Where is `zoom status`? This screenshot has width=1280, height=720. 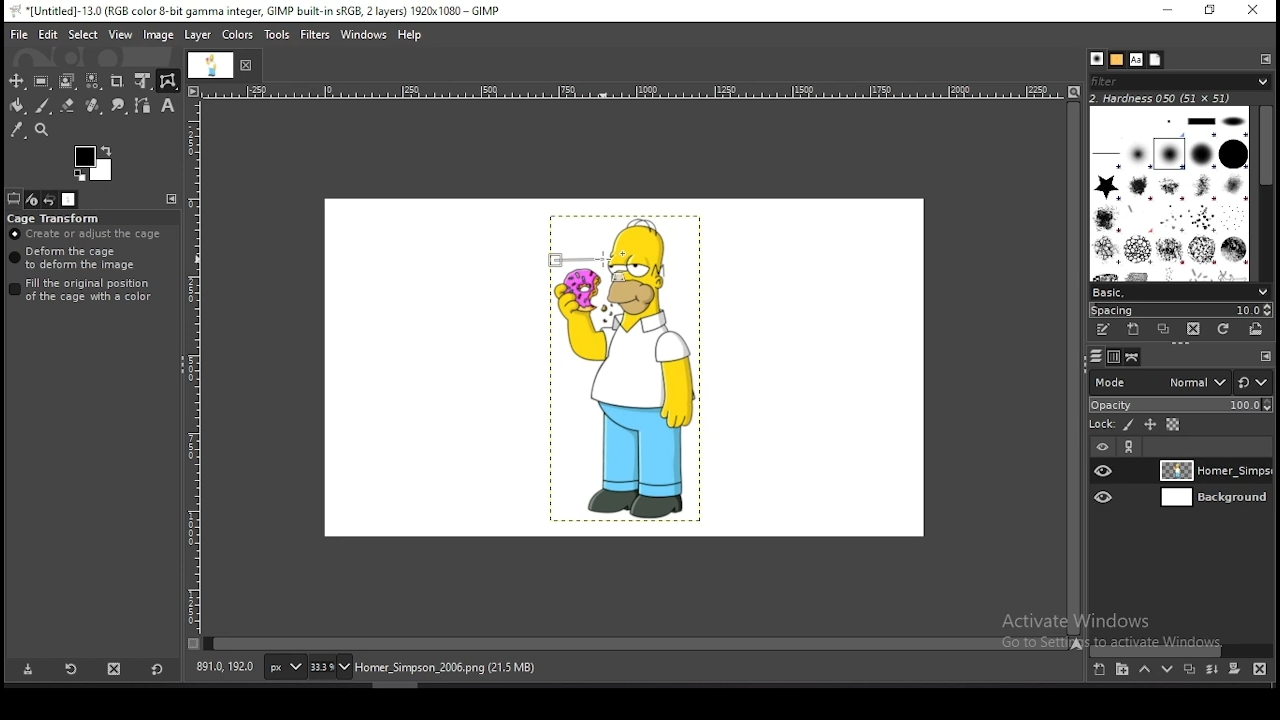 zoom status is located at coordinates (329, 667).